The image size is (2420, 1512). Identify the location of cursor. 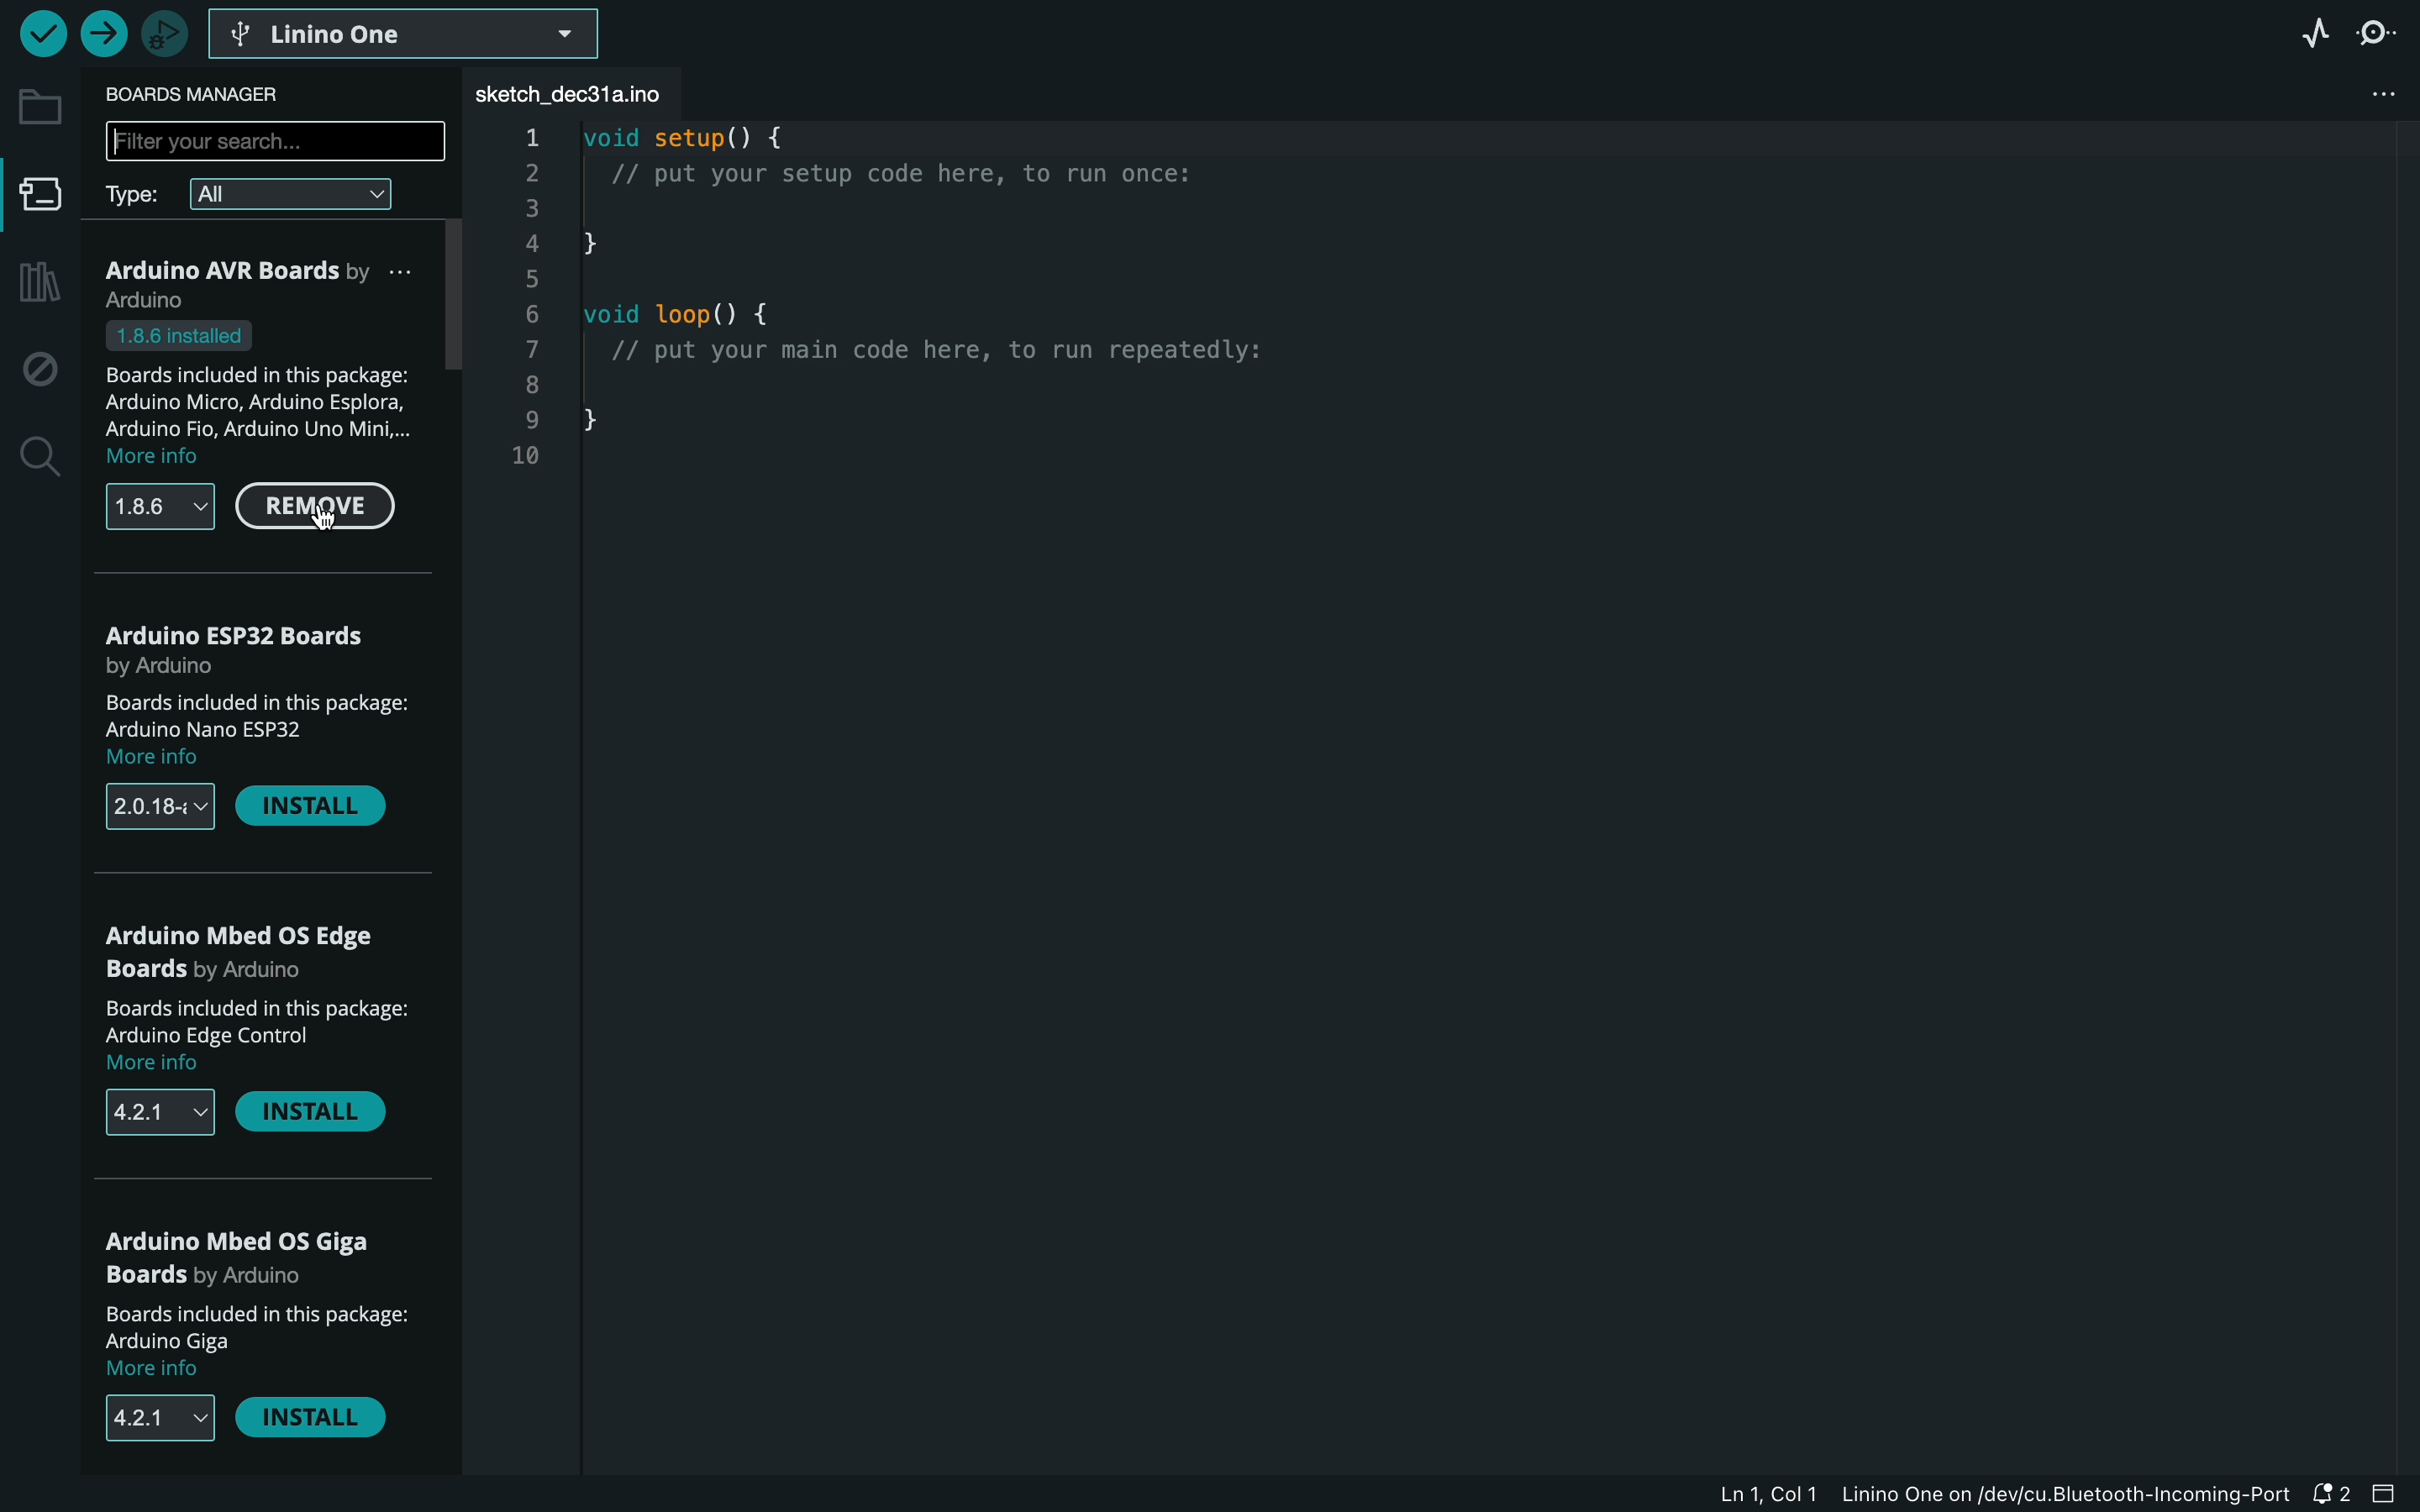
(319, 513).